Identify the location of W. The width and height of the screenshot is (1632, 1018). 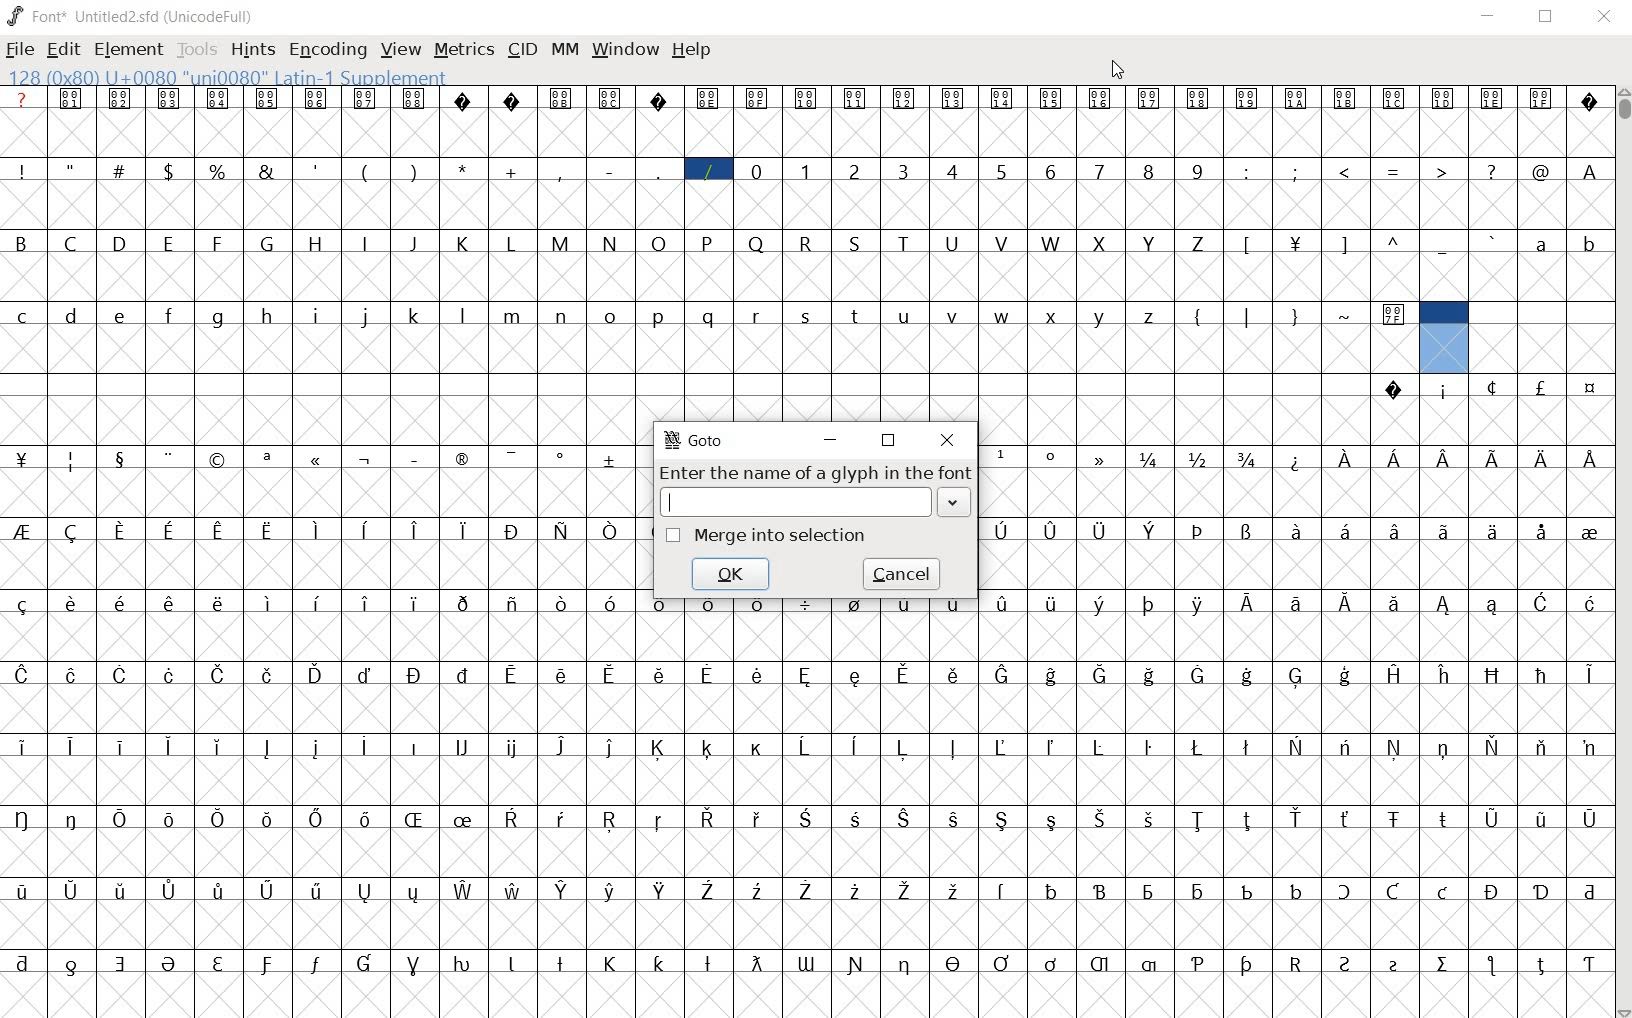
(1055, 244).